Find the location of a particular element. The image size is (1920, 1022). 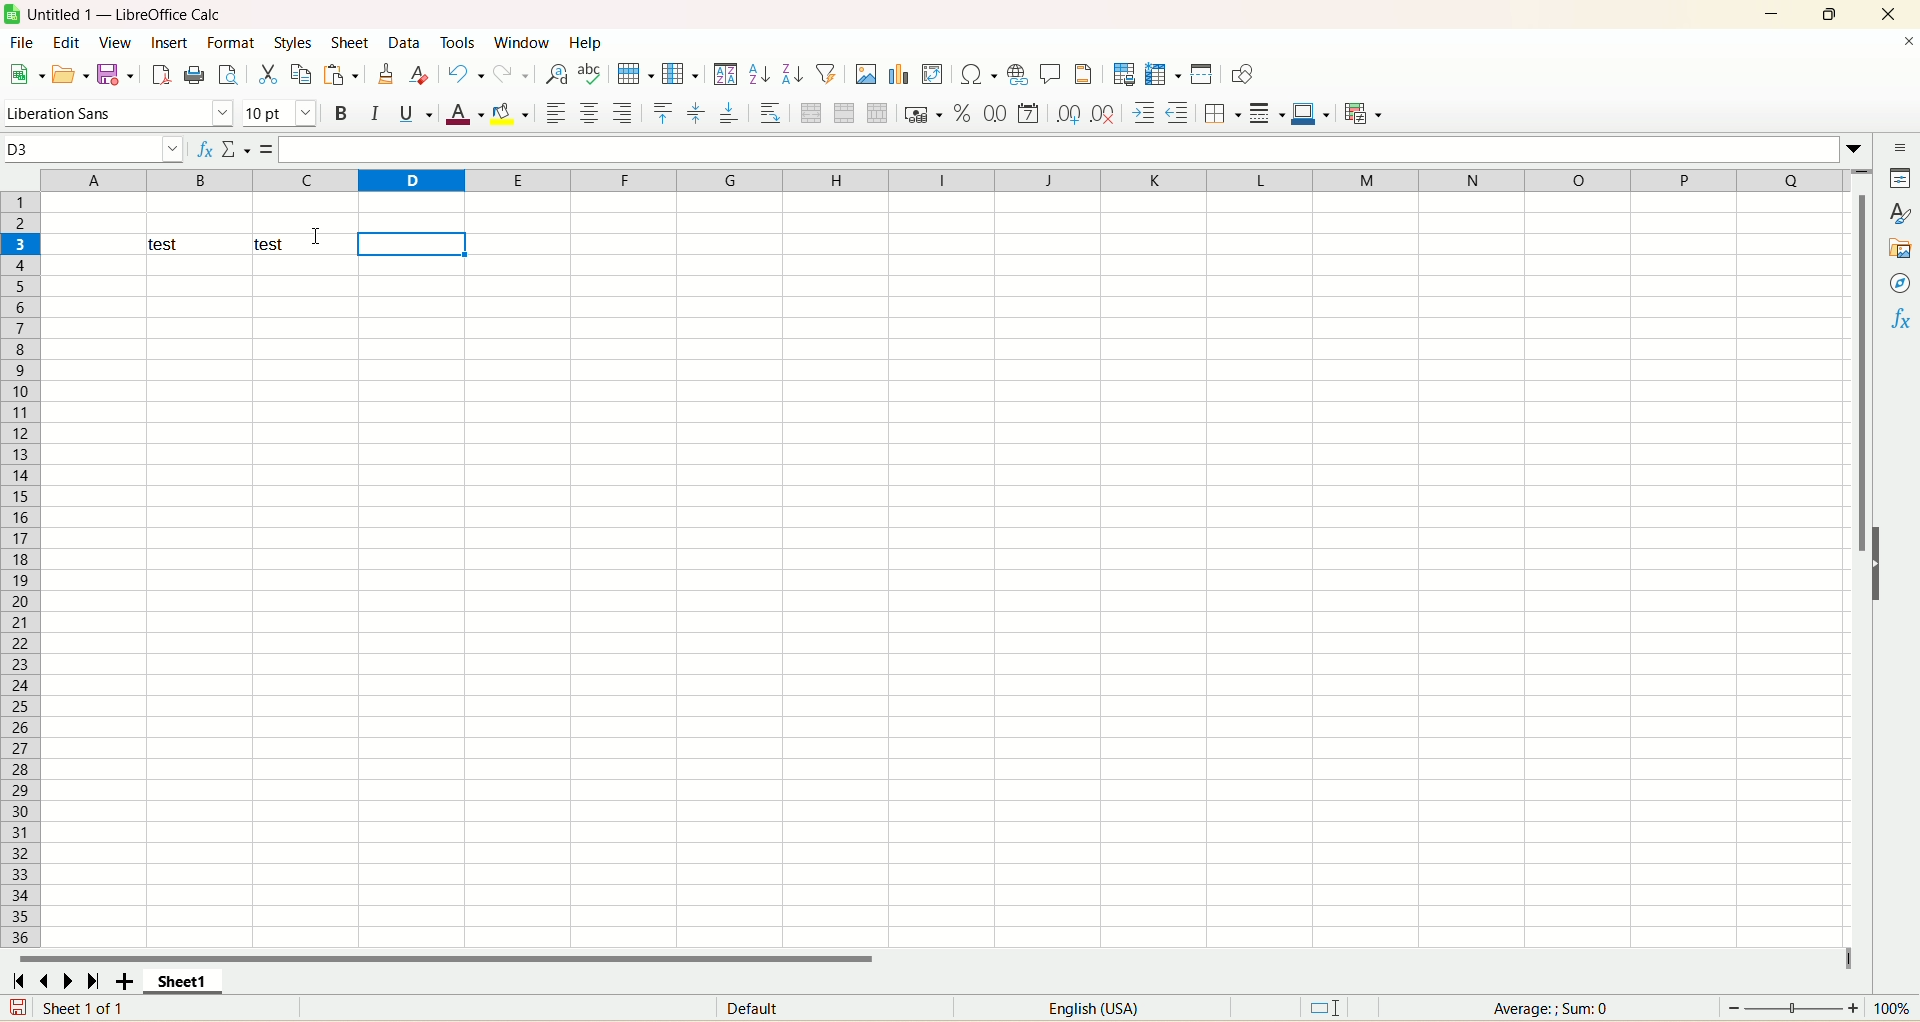

insert image is located at coordinates (866, 74).